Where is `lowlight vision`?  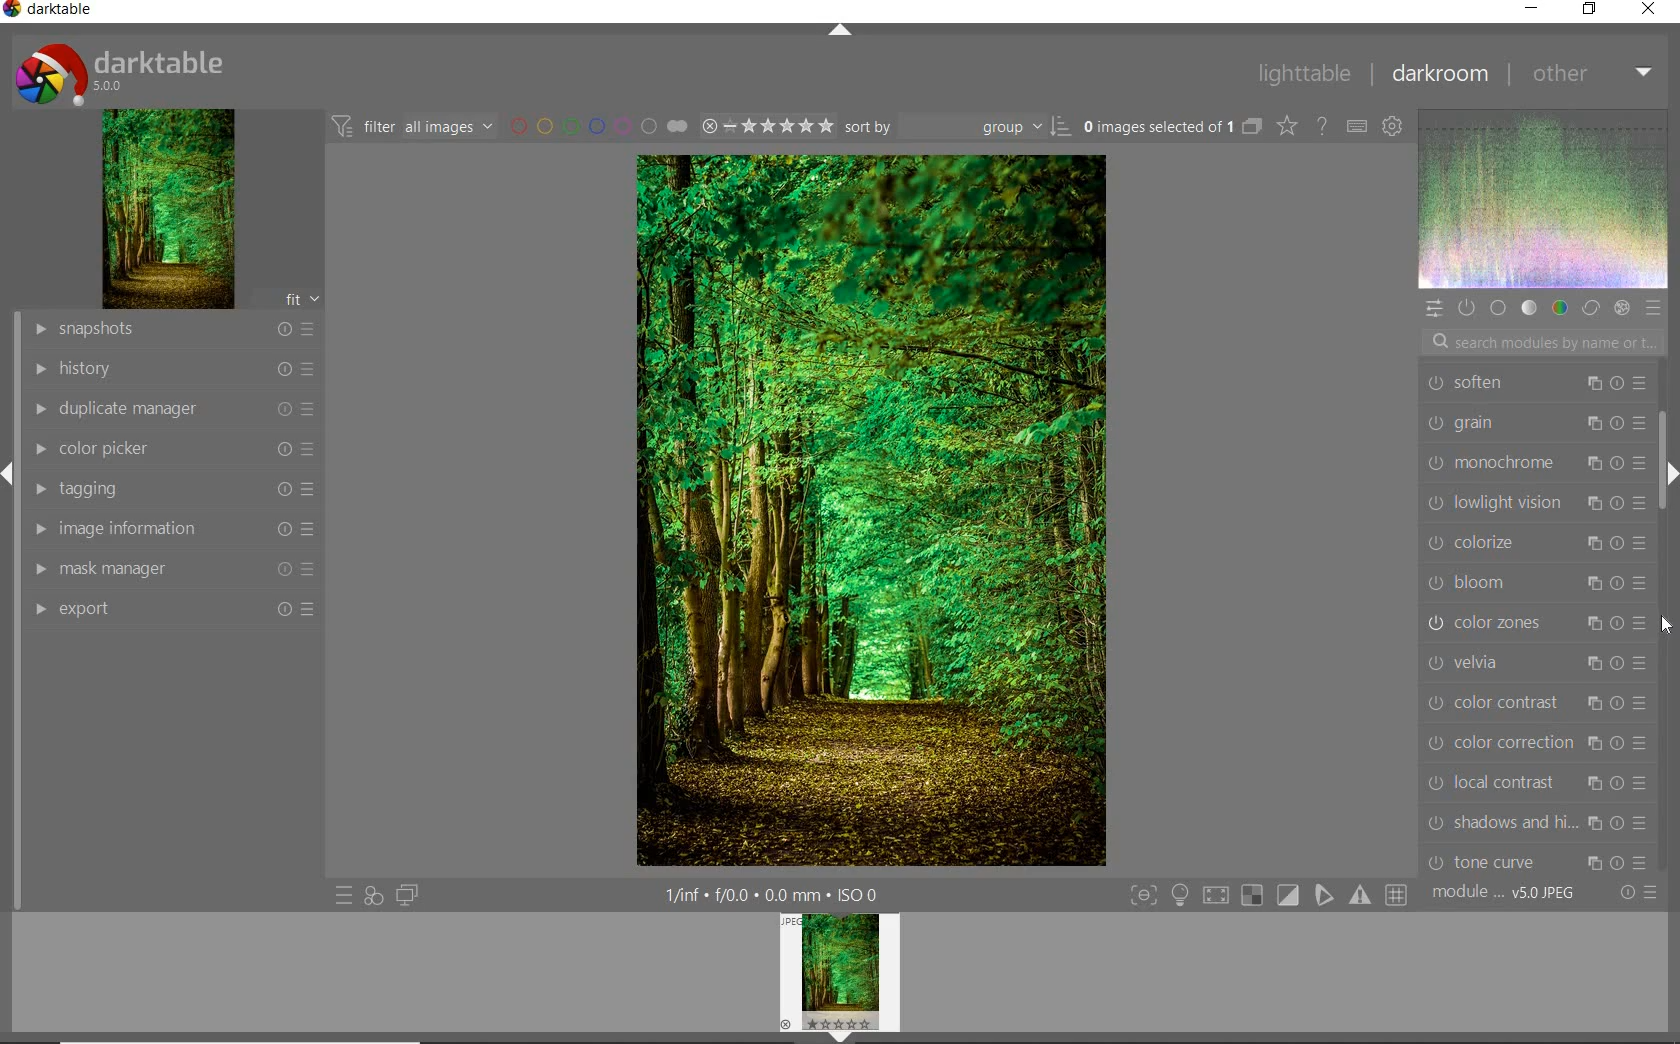
lowlight vision is located at coordinates (1537, 501).